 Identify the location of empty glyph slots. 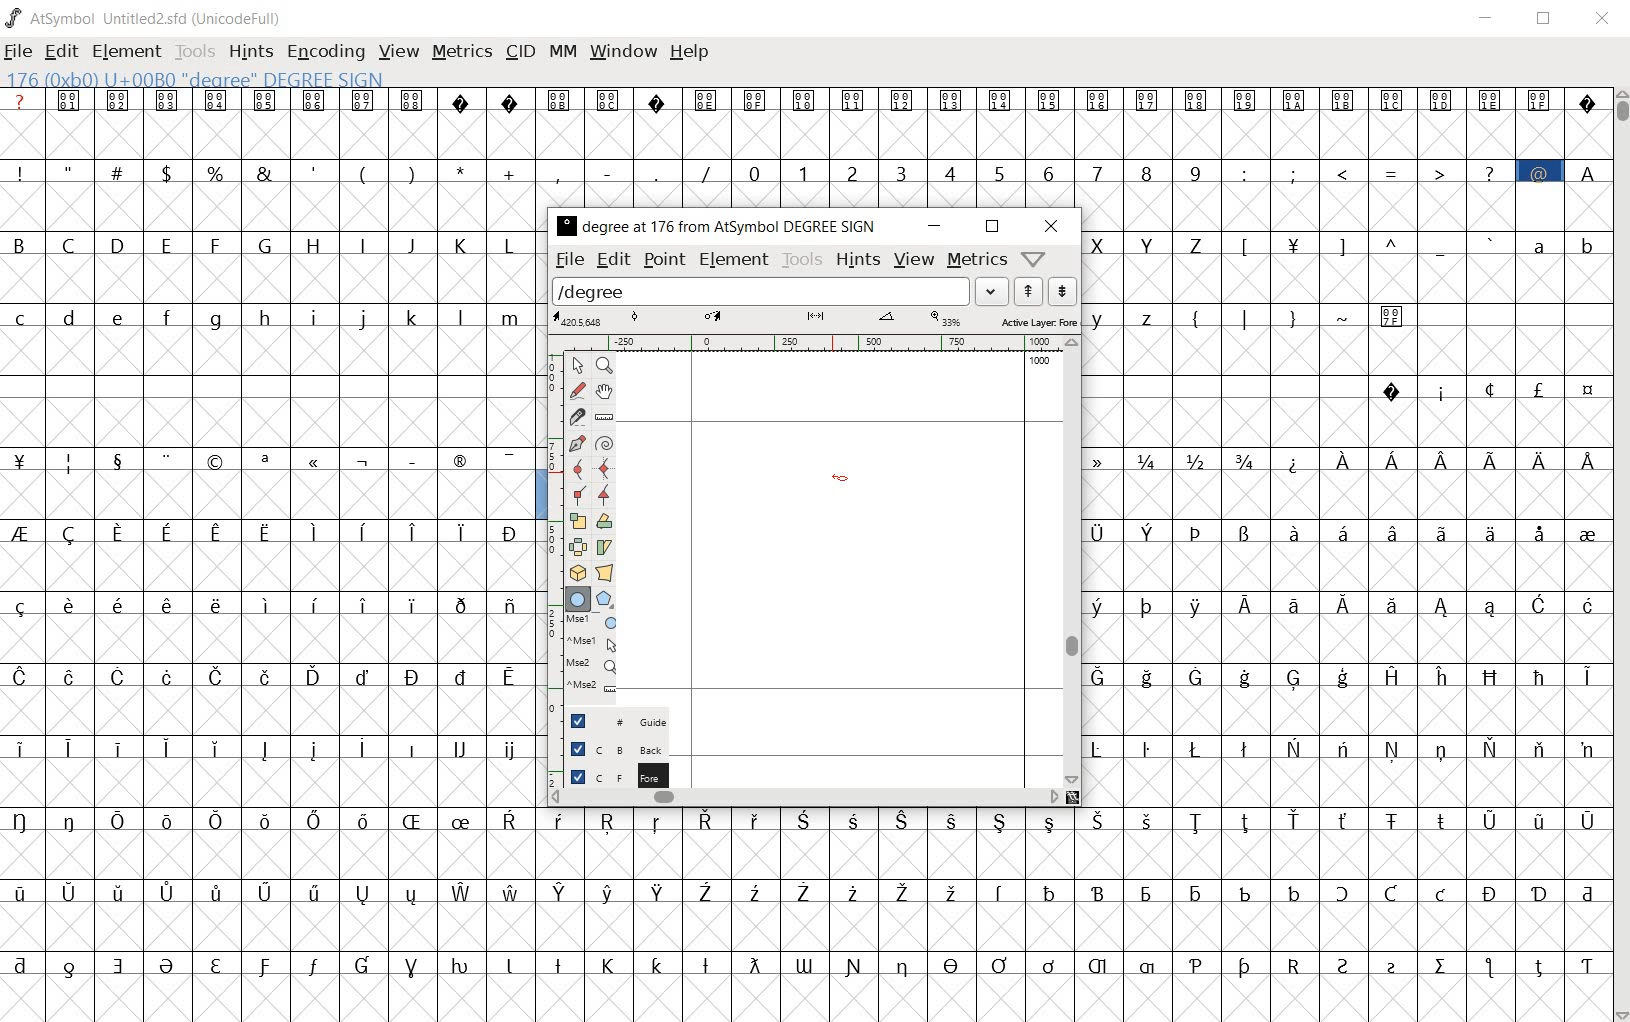
(1344, 353).